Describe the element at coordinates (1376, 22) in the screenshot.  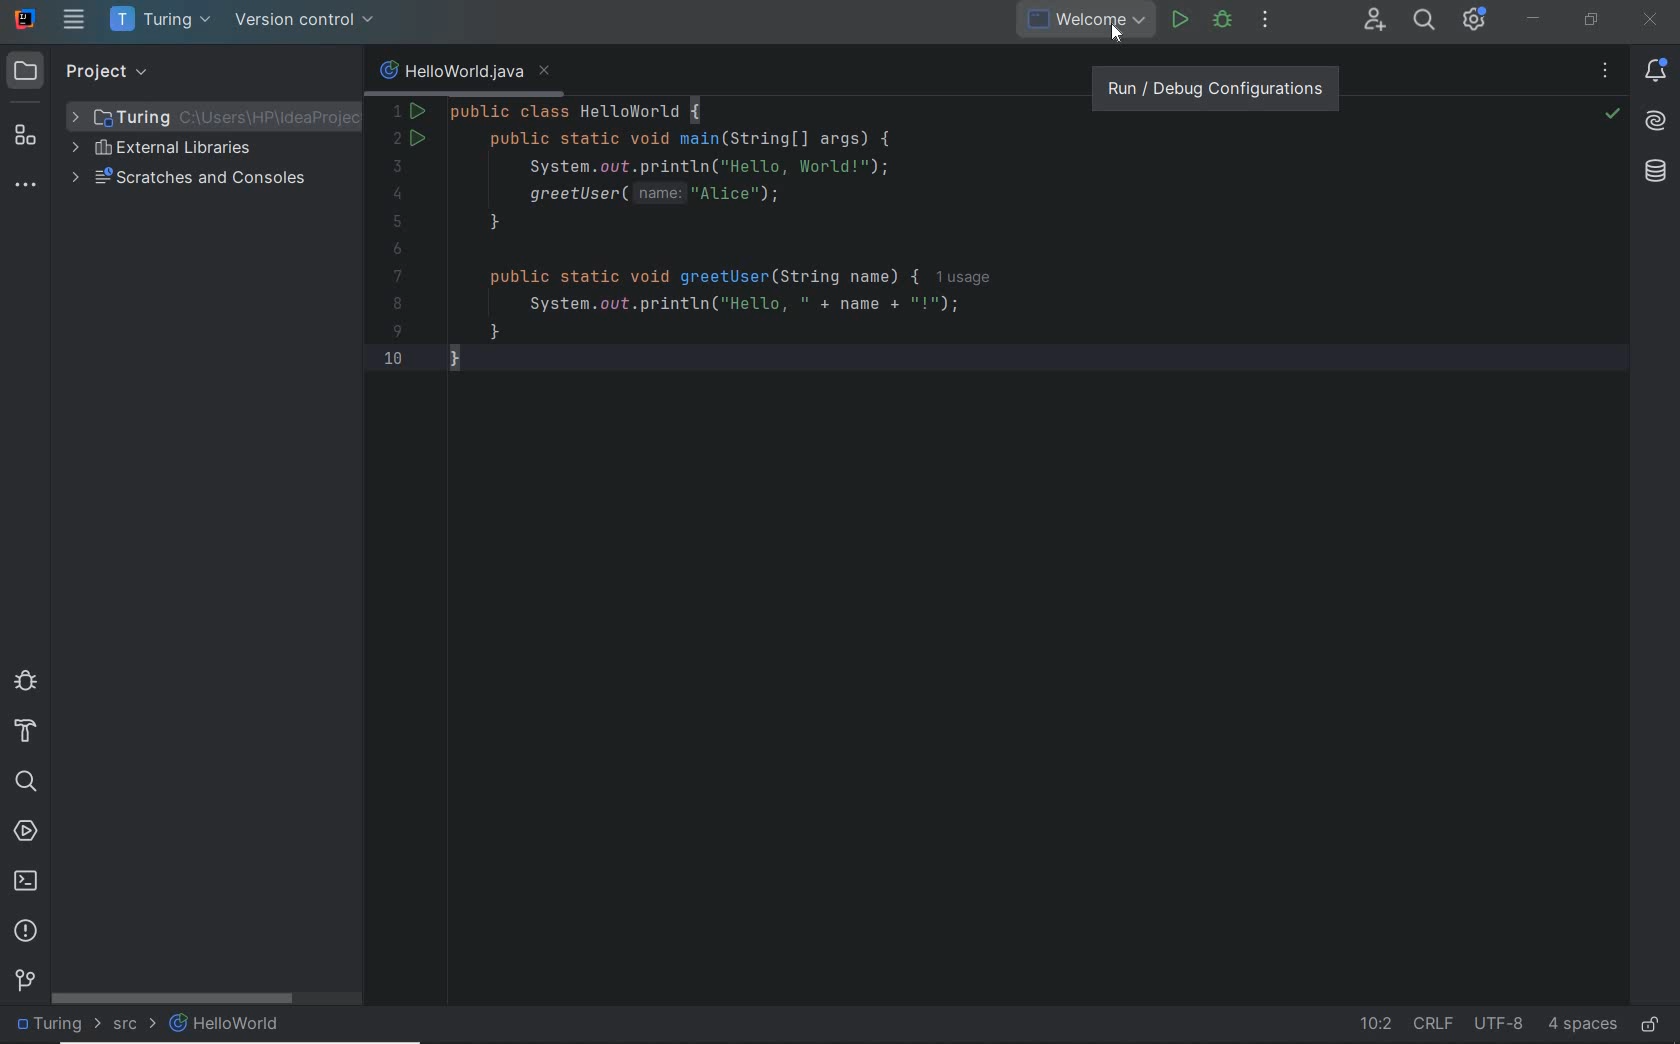
I see `code with me` at that location.